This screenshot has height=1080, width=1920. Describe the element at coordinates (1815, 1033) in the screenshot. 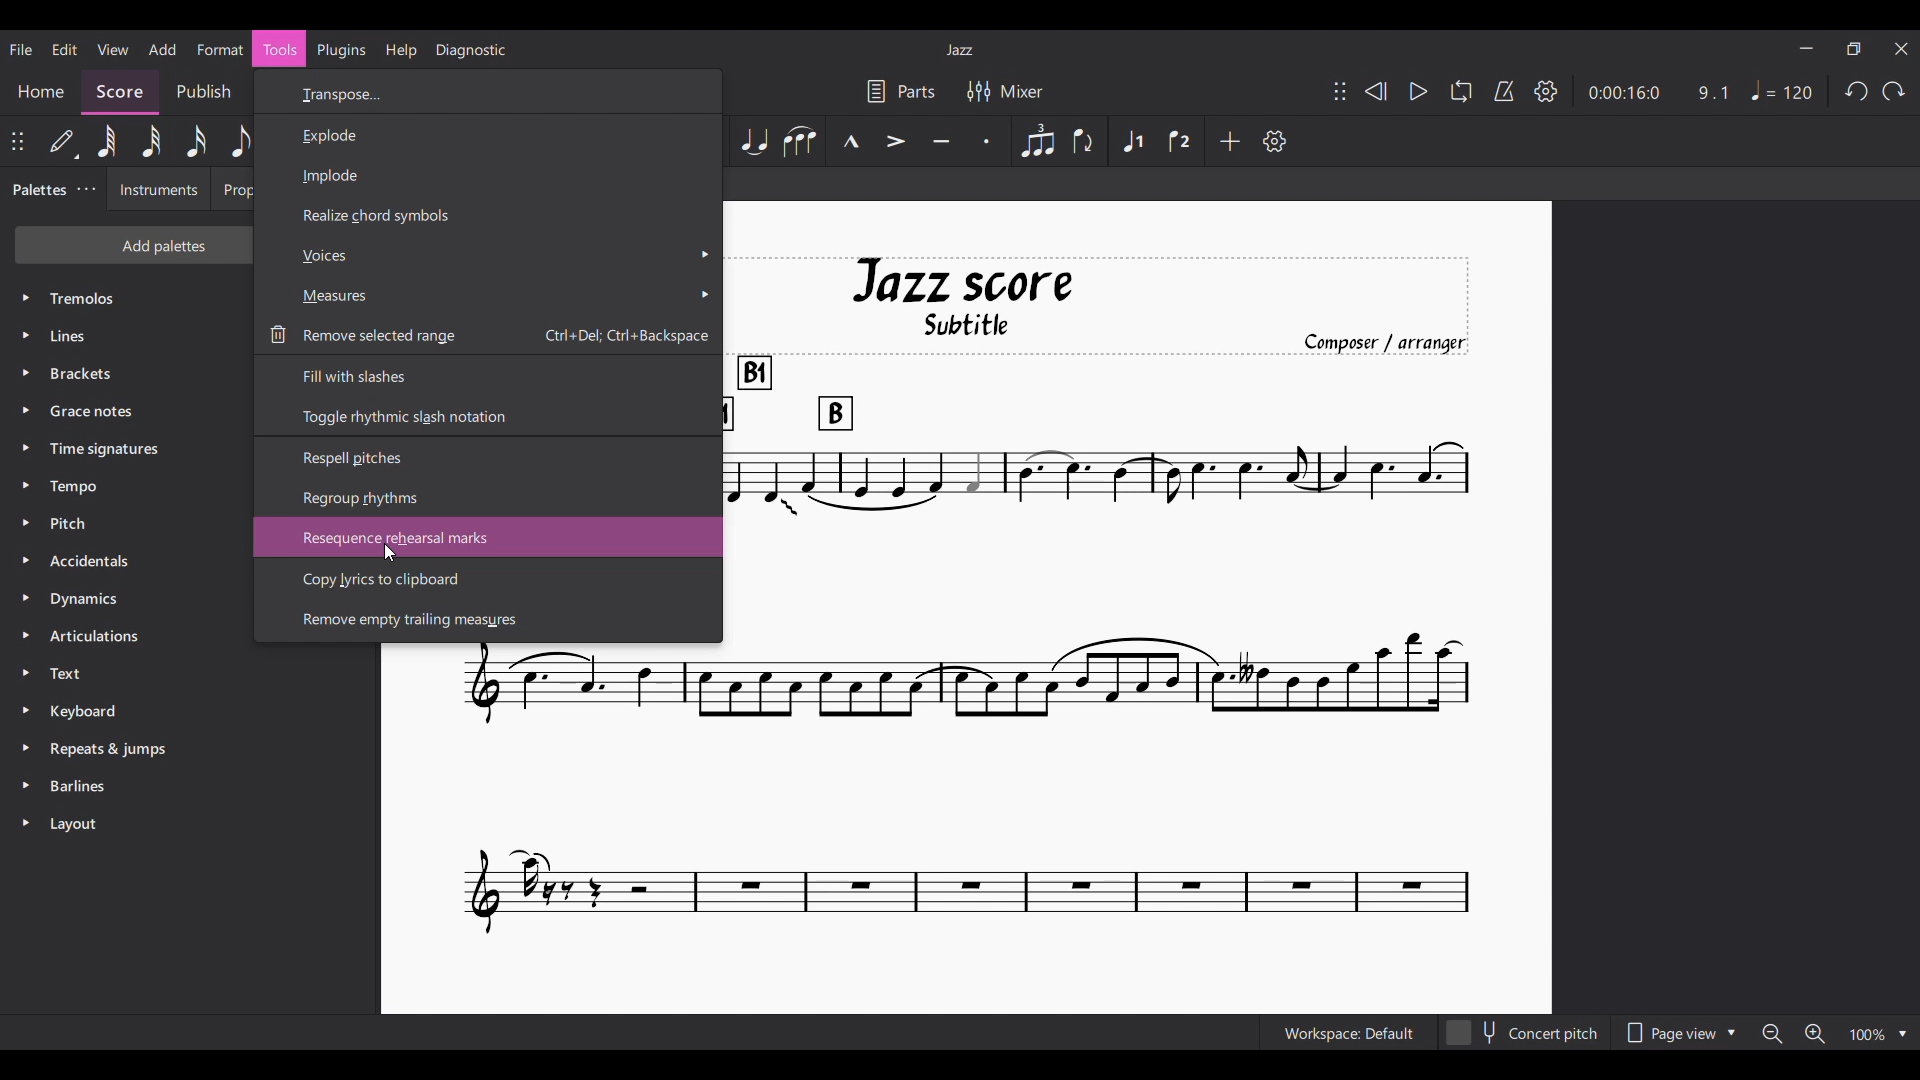

I see `Zoom in` at that location.